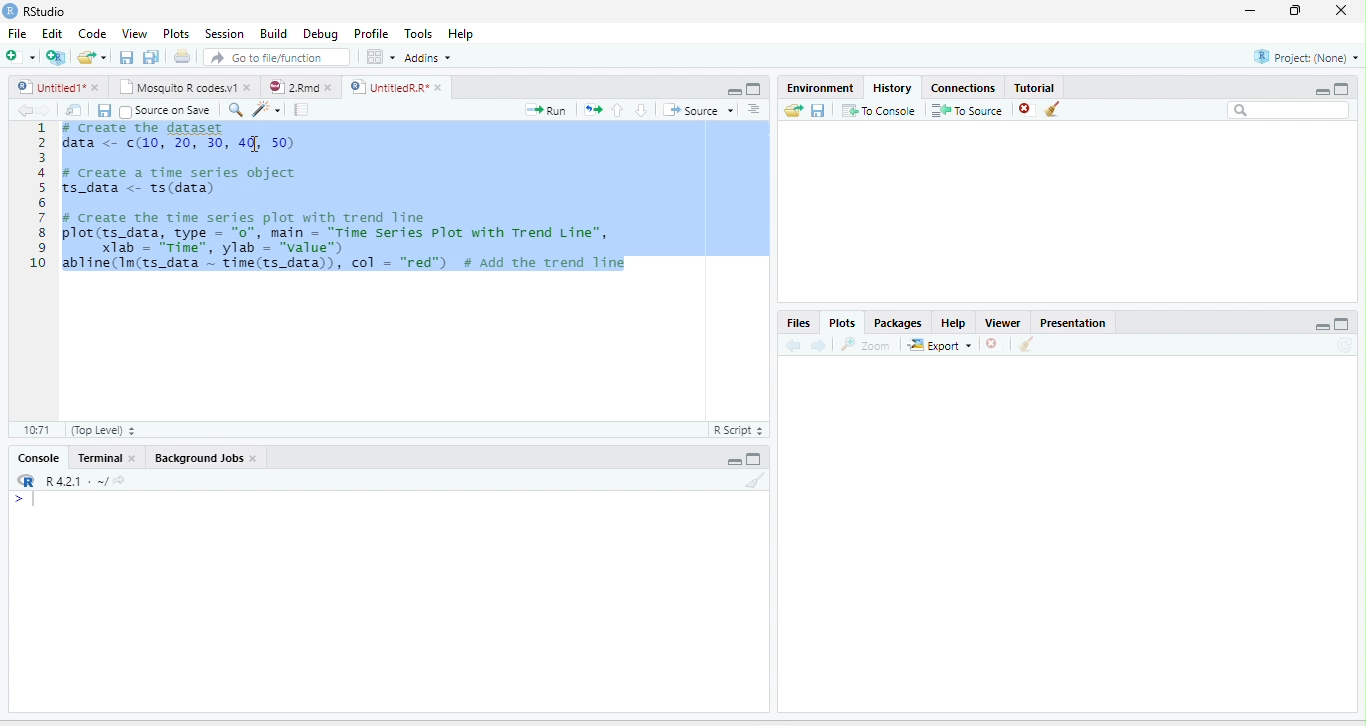  Describe the element at coordinates (51, 33) in the screenshot. I see `Edit` at that location.